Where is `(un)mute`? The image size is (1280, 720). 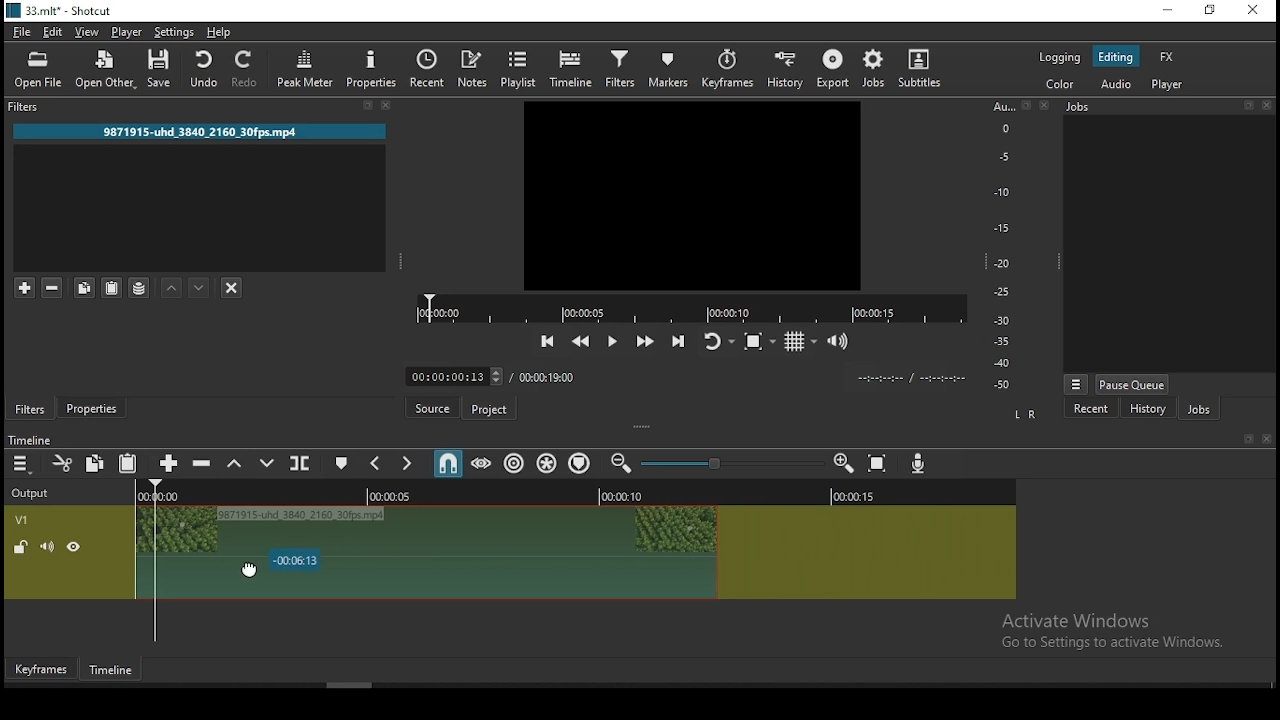
(un)mute is located at coordinates (47, 548).